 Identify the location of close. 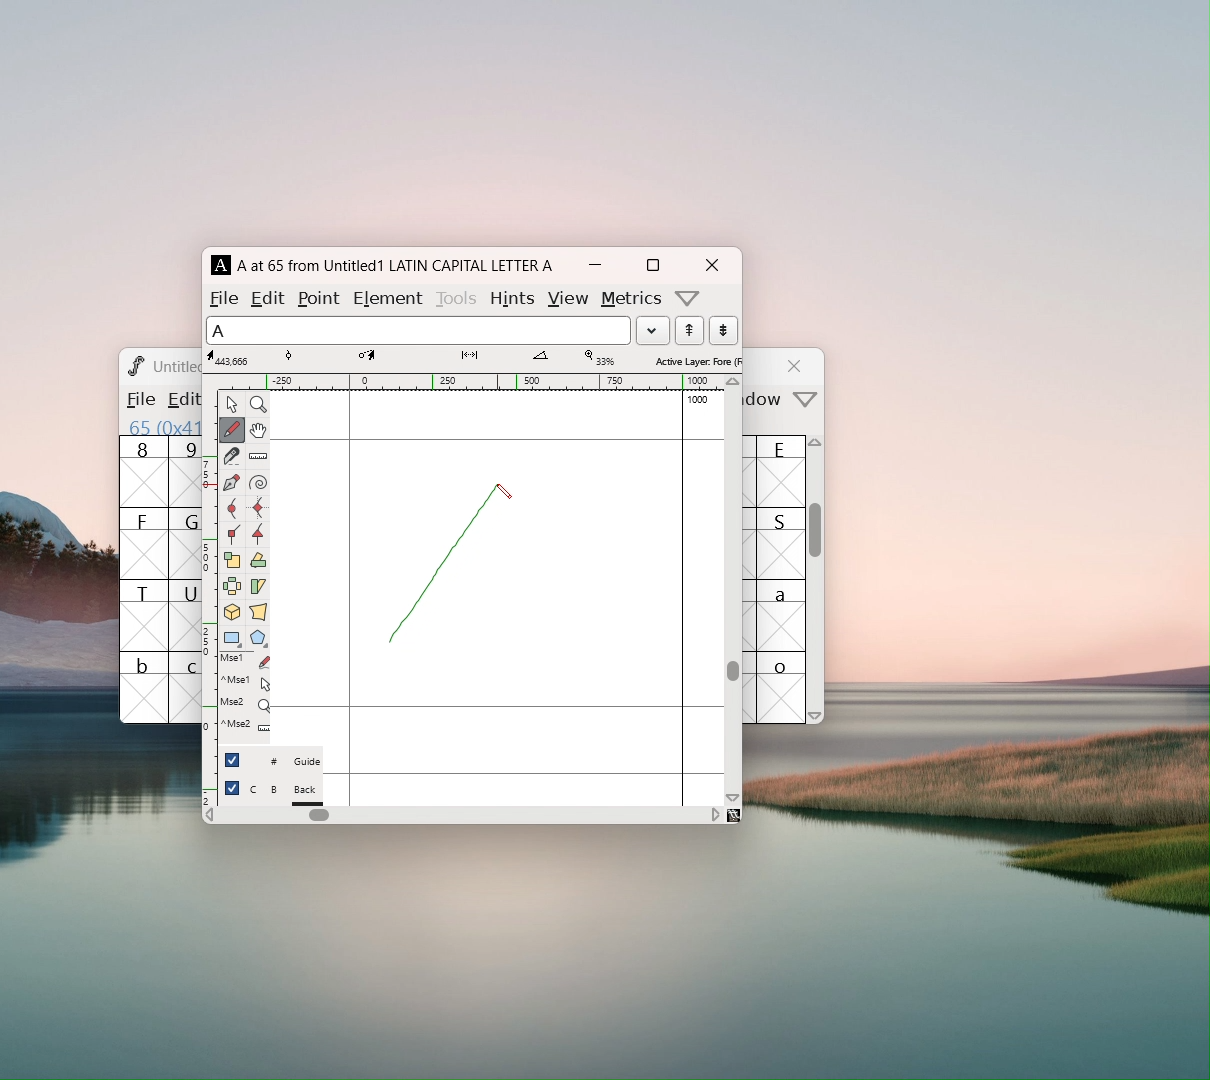
(711, 265).